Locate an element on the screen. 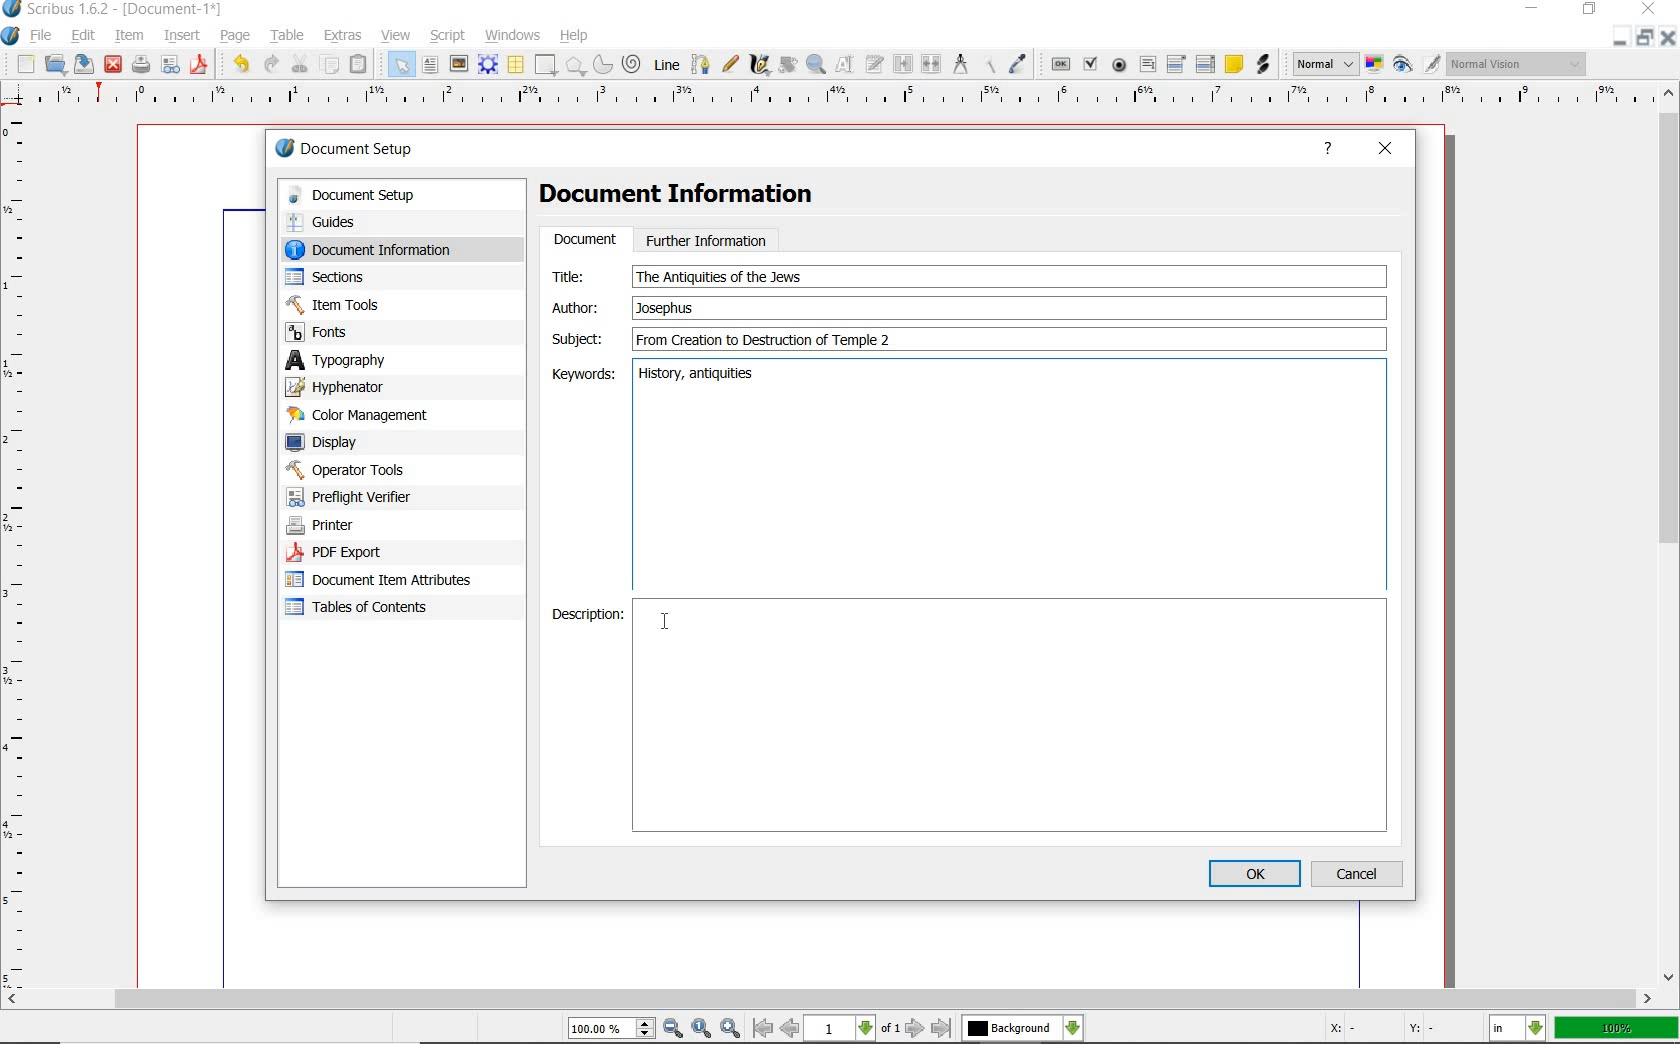  hypenator is located at coordinates (350, 387).